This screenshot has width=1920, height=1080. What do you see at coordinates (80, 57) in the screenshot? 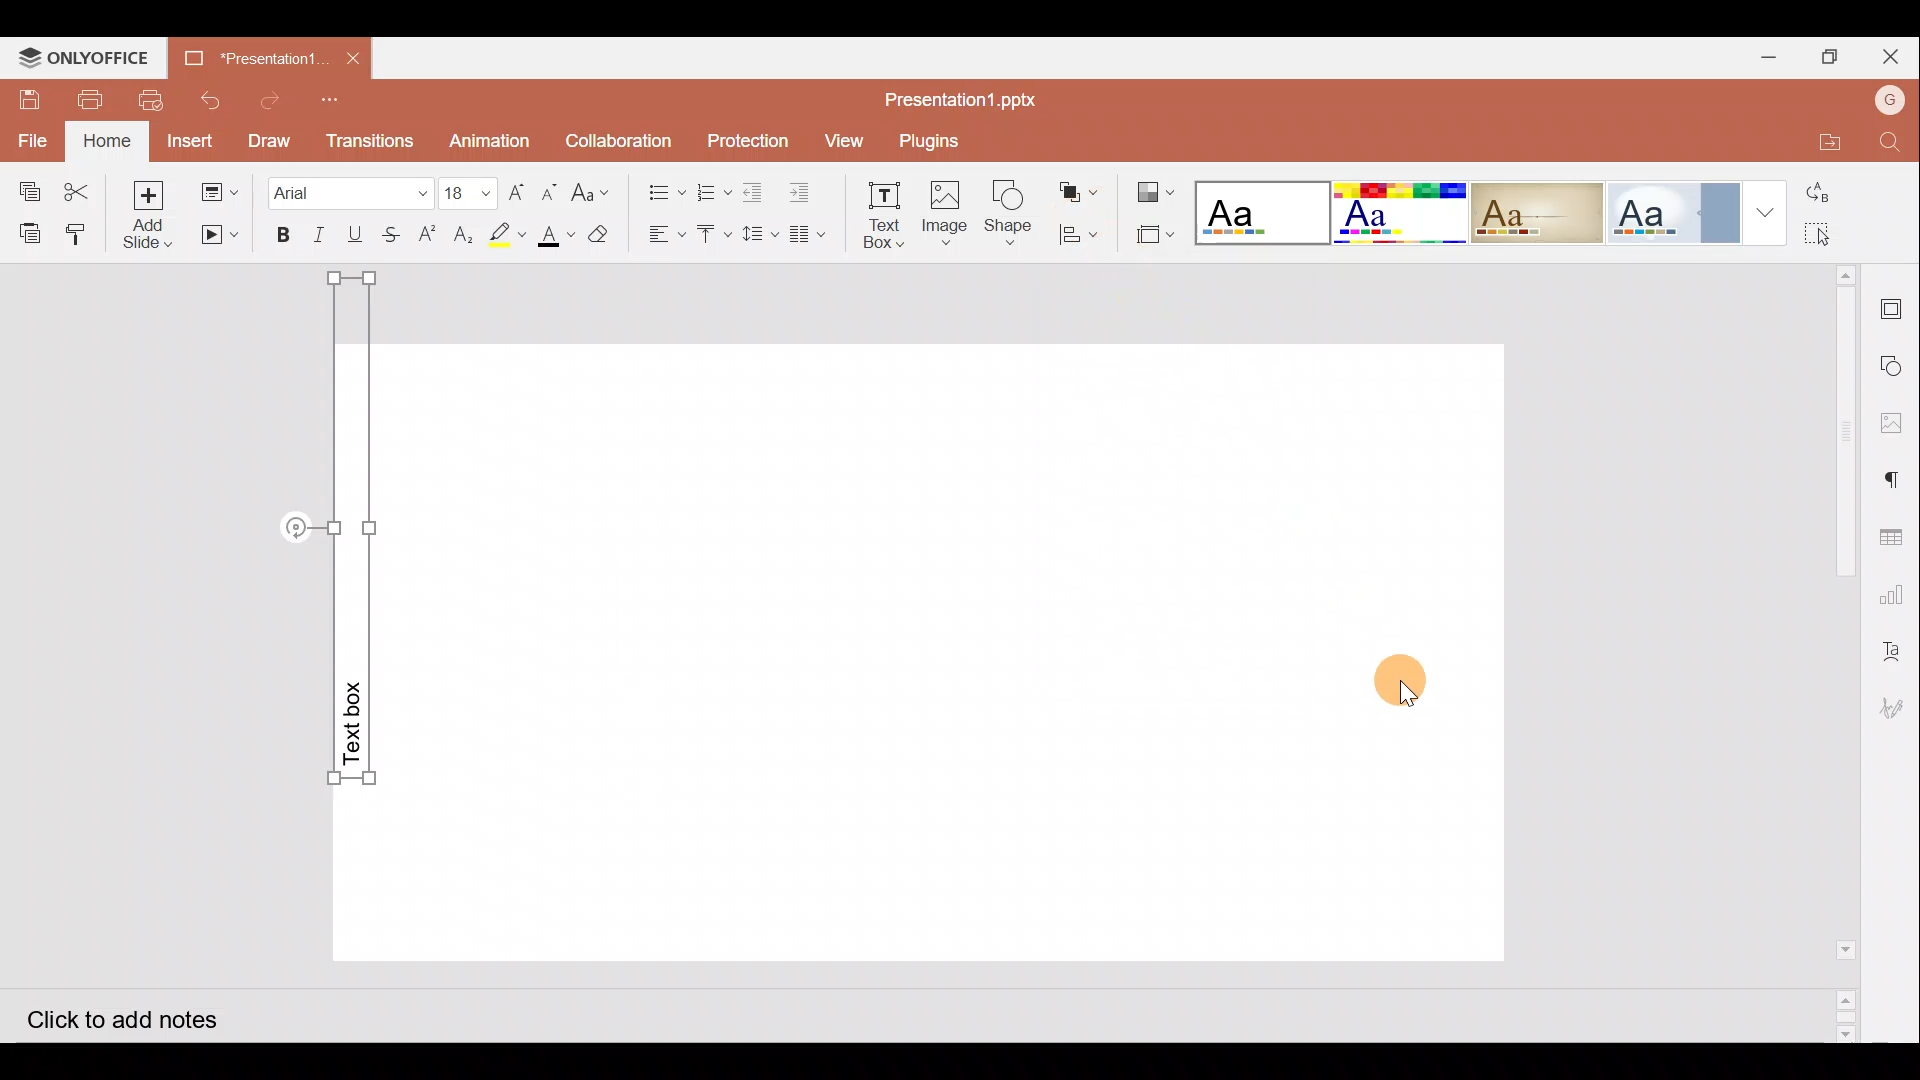
I see `ONLYOFFICE` at bounding box center [80, 57].